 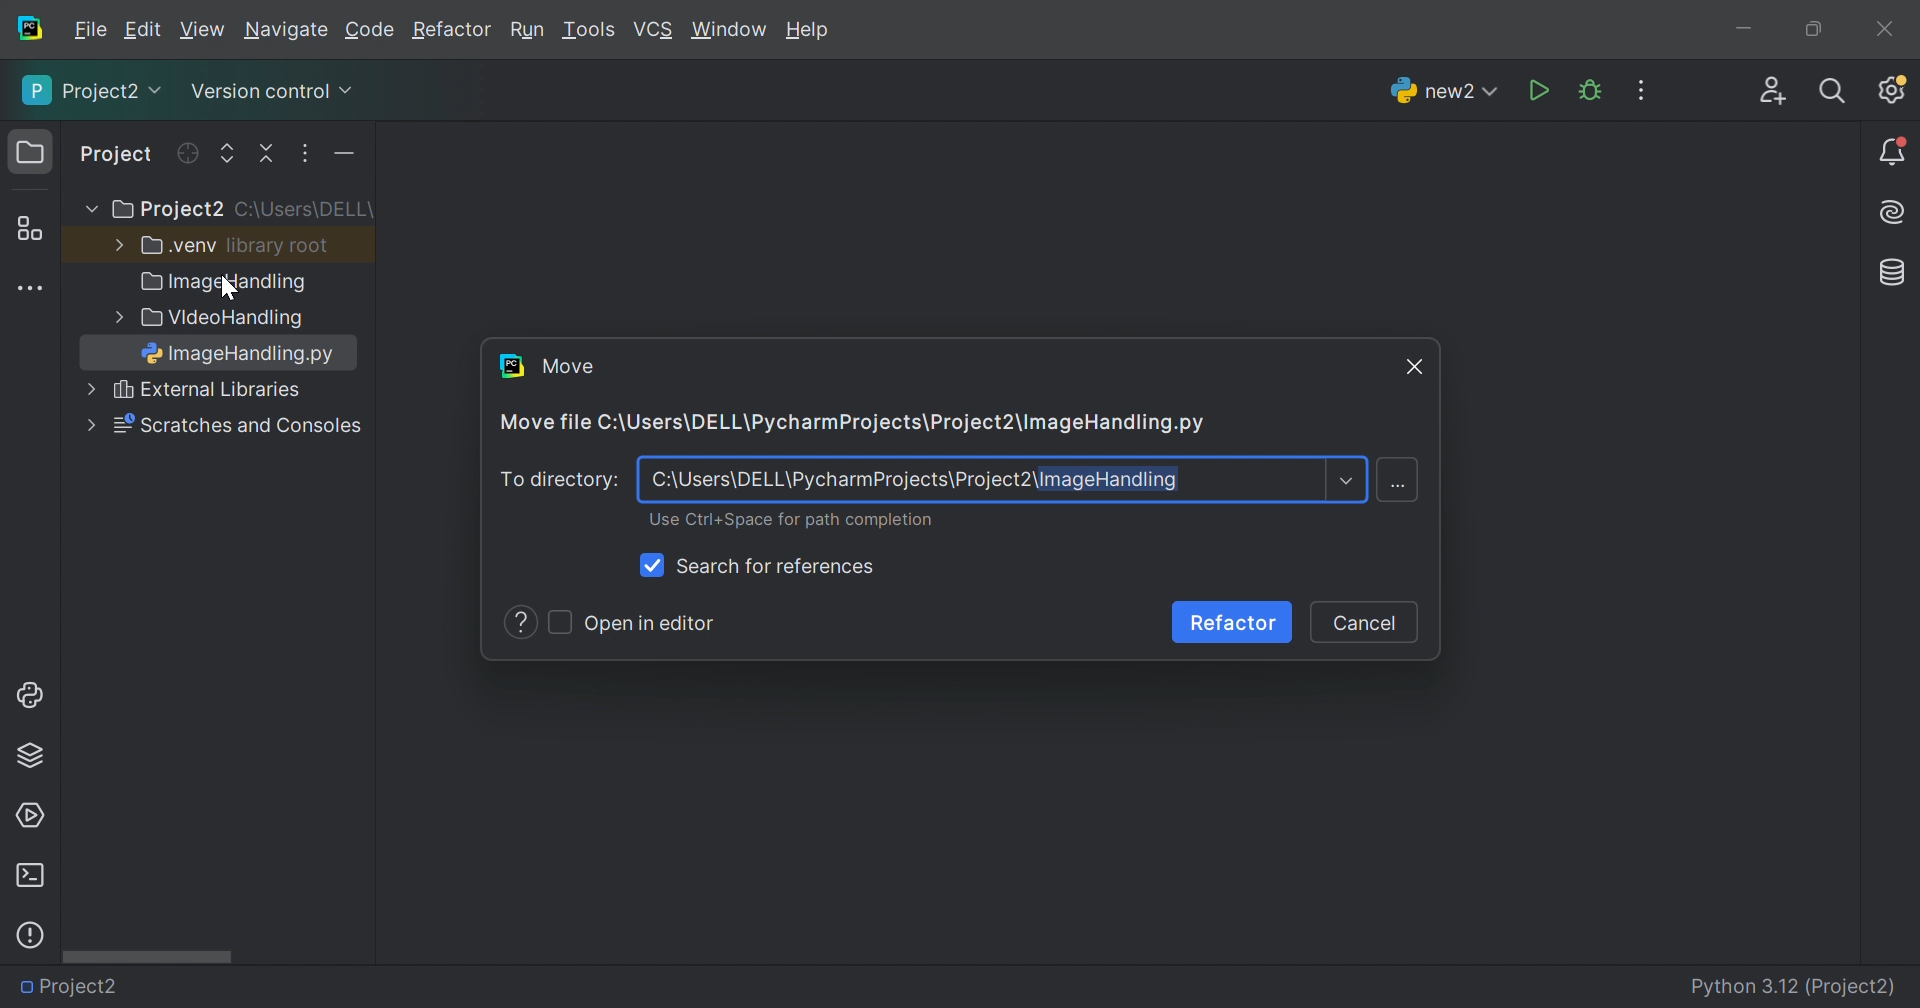 What do you see at coordinates (1541, 92) in the screenshot?
I see `Run` at bounding box center [1541, 92].